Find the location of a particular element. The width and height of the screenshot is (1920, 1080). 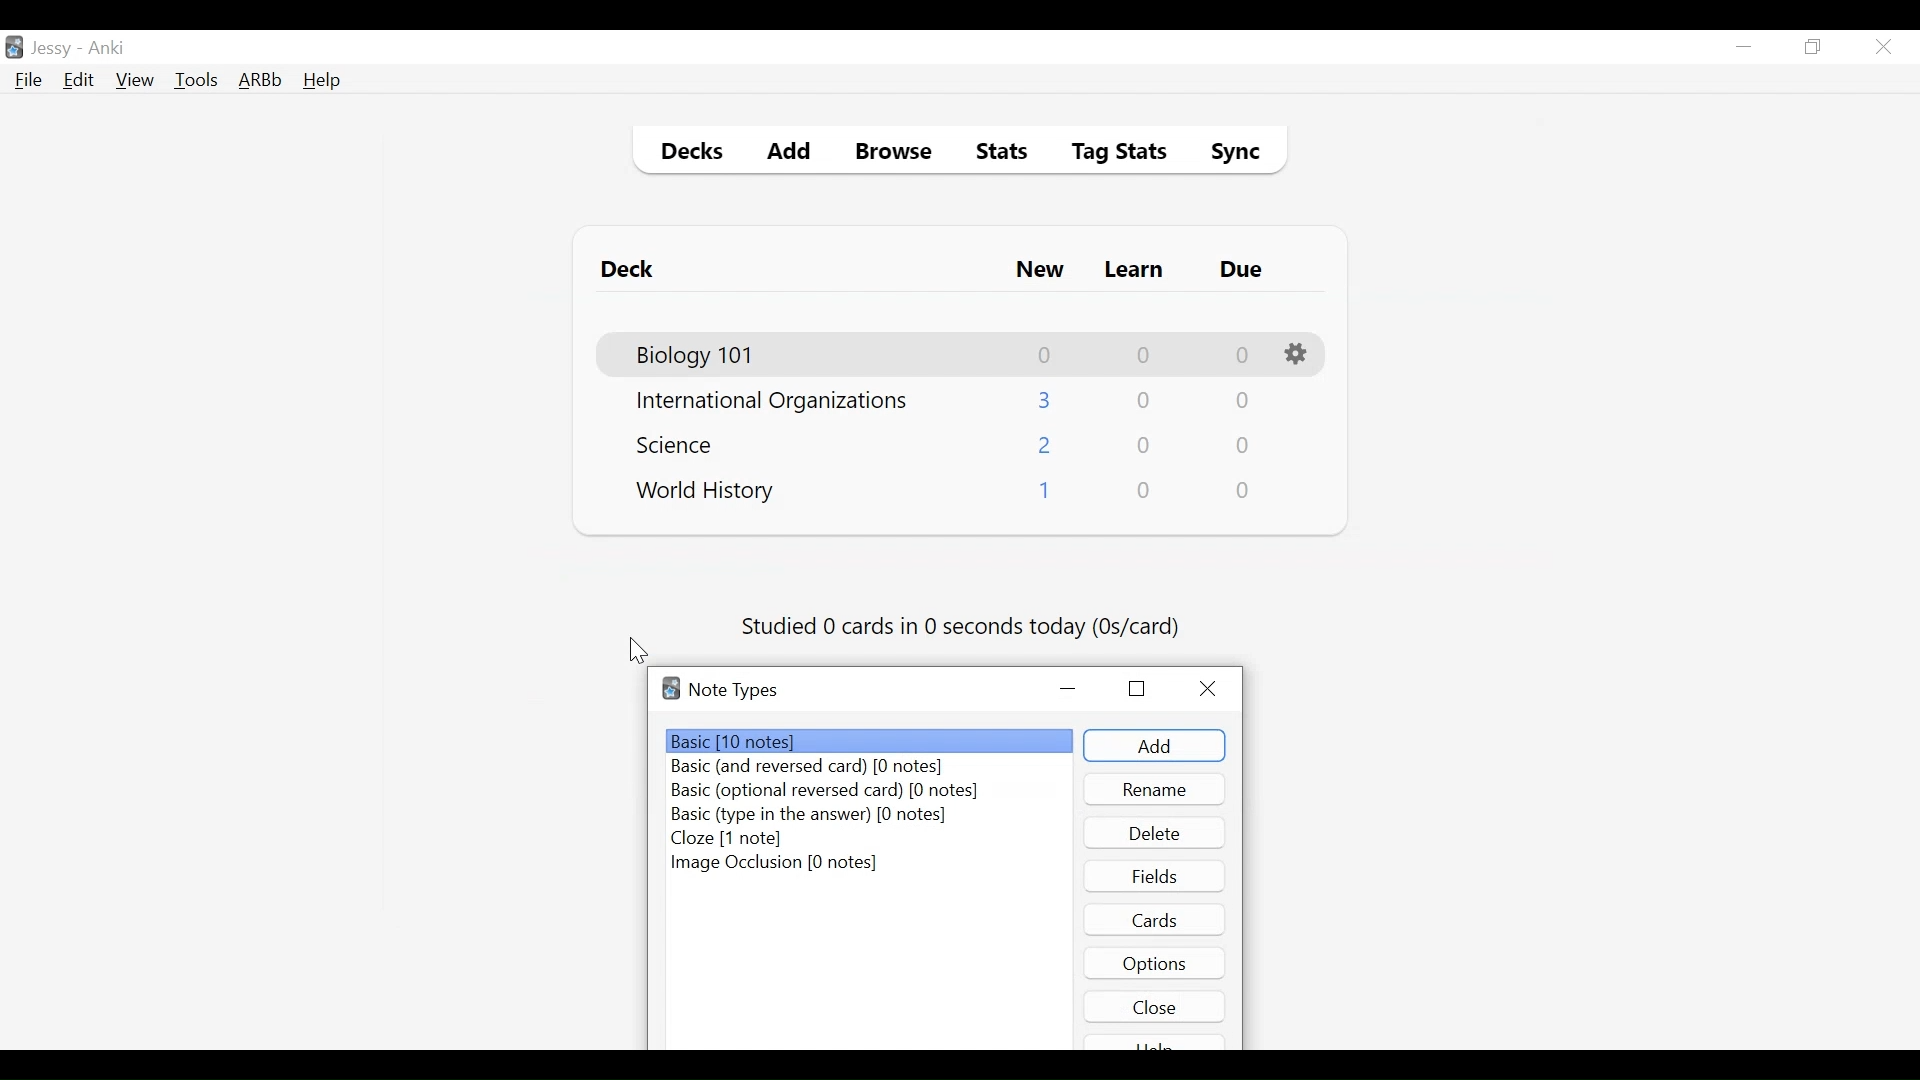

Restore is located at coordinates (1814, 48).